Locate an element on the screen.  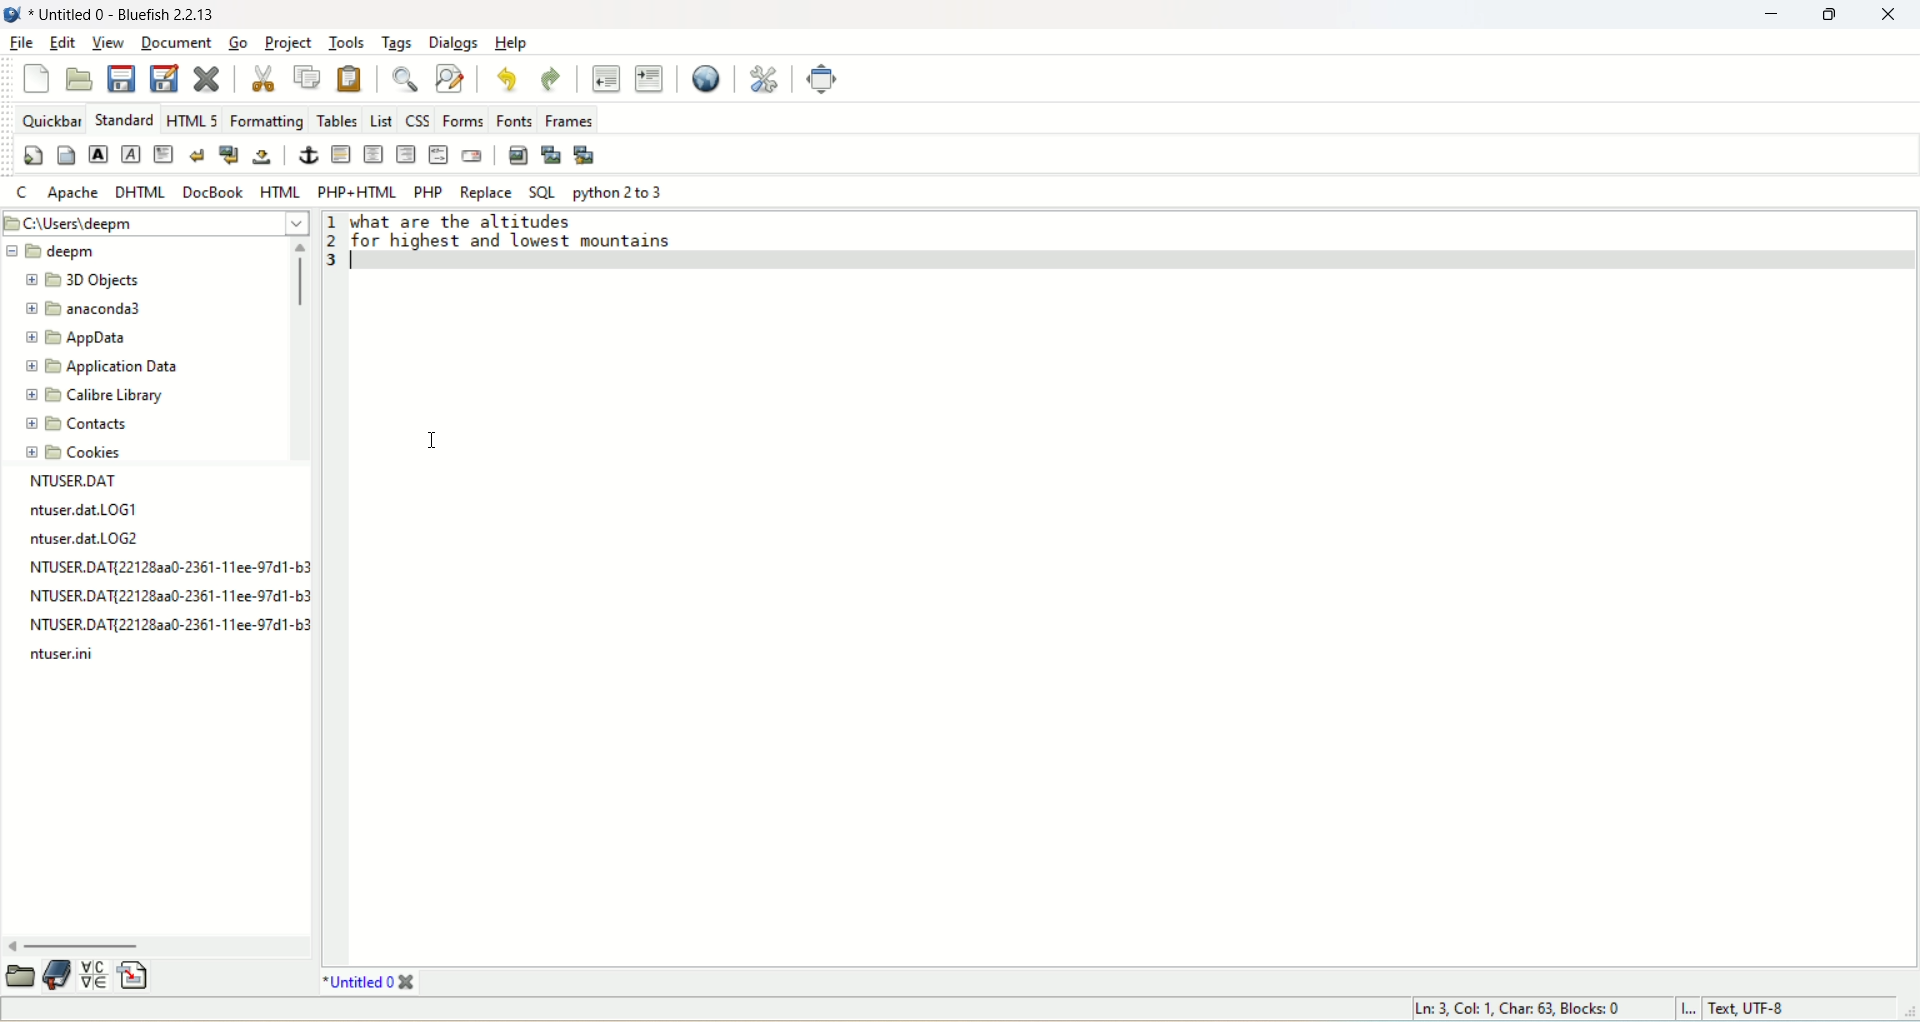
file is located at coordinates (24, 44).